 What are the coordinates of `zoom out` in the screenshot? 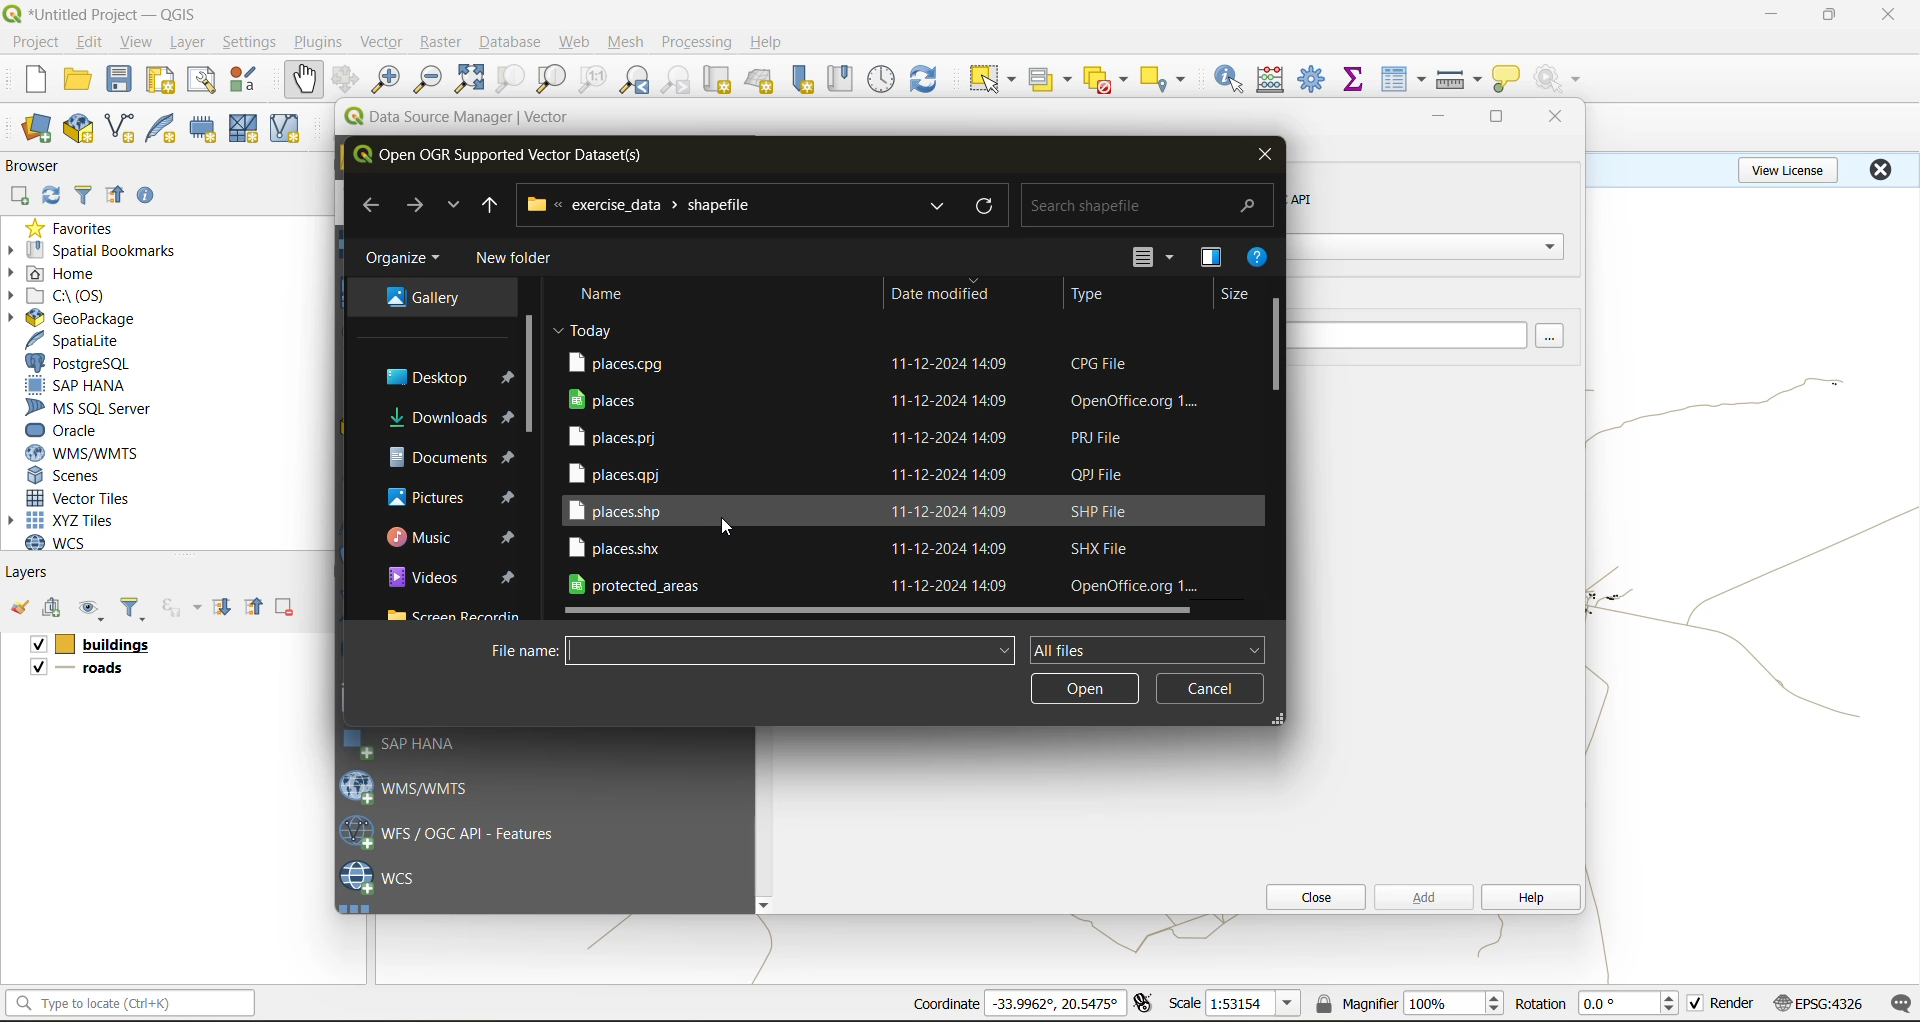 It's located at (429, 78).